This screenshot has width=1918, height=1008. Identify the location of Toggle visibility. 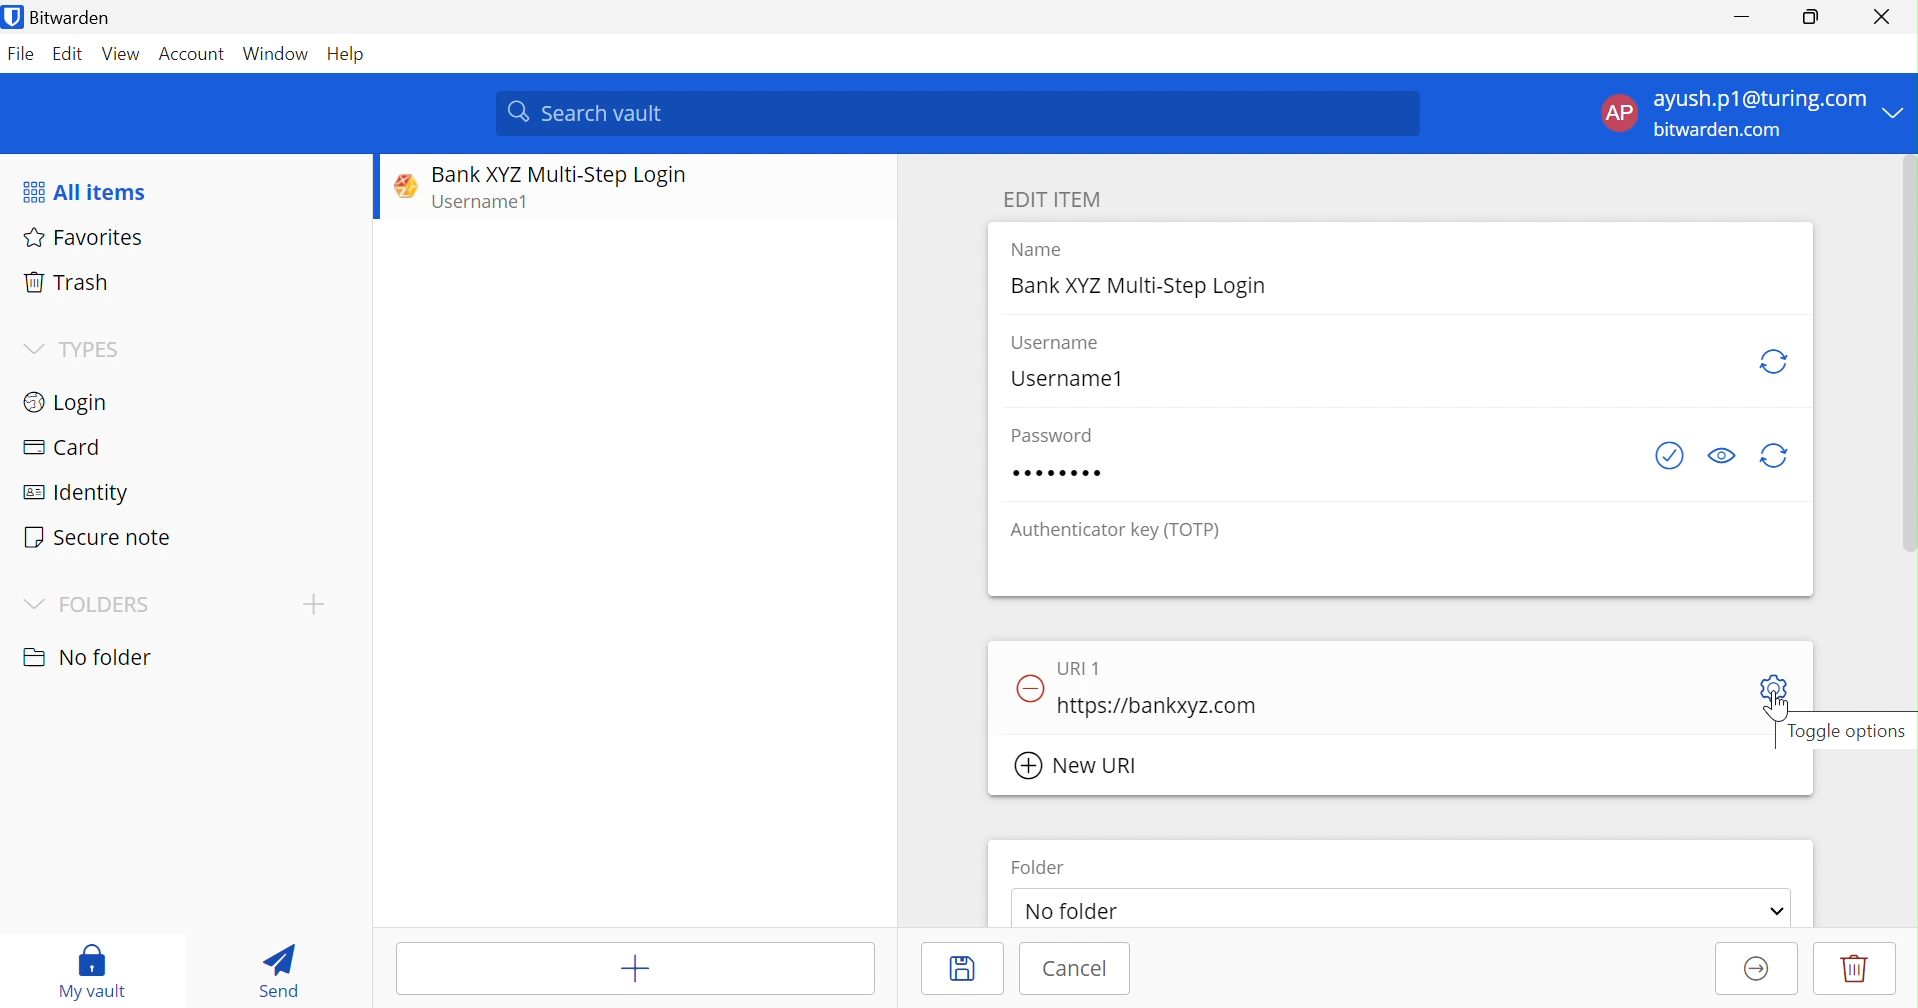
(1721, 456).